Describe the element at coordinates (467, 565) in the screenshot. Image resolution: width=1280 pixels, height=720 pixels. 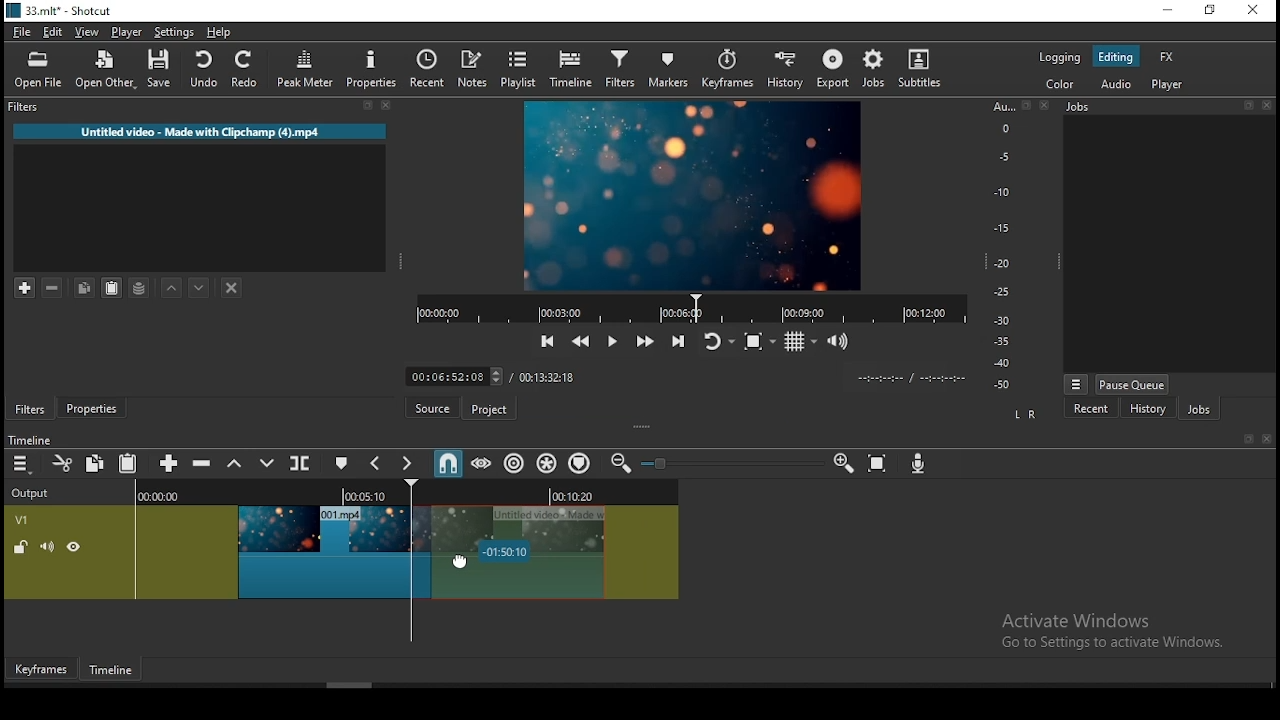
I see `cursor` at that location.